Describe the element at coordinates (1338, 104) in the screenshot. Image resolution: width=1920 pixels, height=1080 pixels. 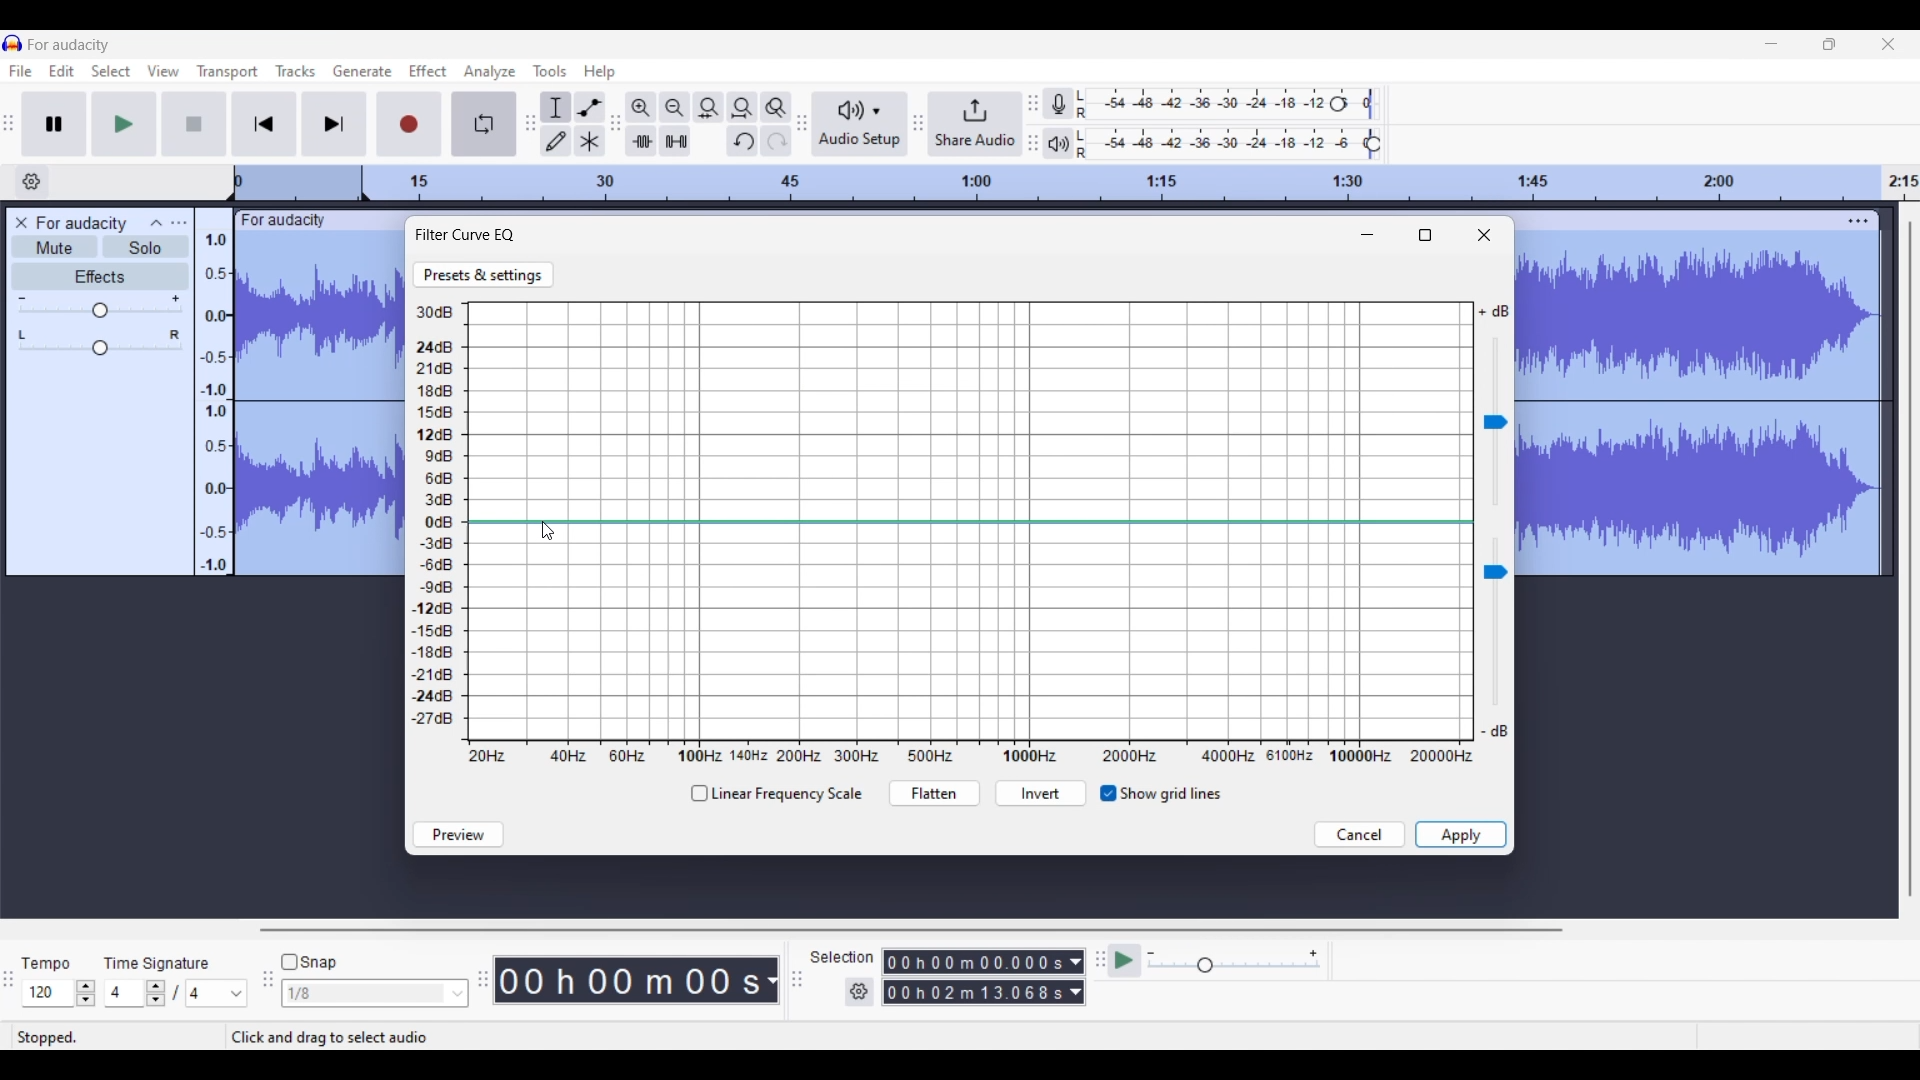
I see `Recording level header` at that location.